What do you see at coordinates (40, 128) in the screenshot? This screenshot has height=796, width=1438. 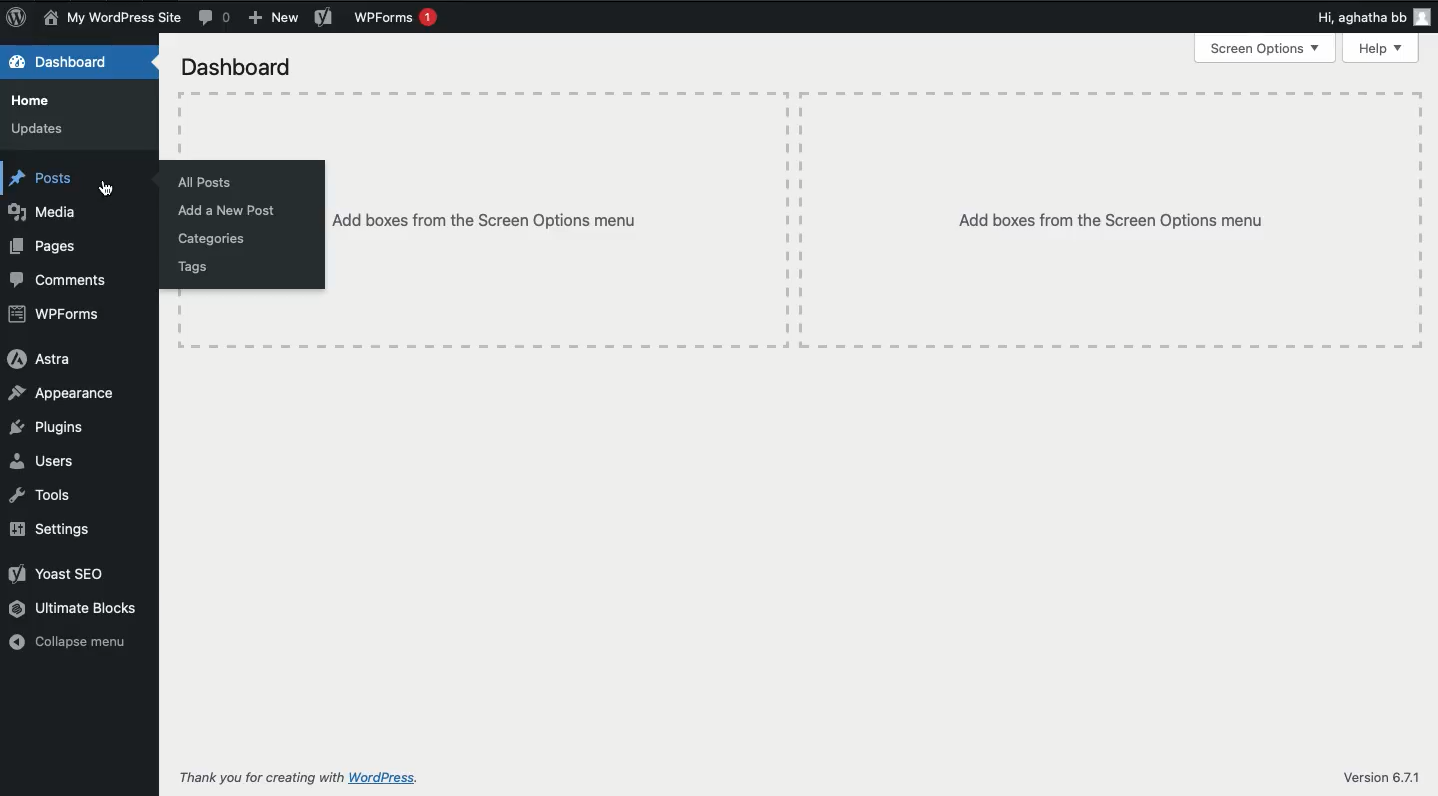 I see `Updates` at bounding box center [40, 128].